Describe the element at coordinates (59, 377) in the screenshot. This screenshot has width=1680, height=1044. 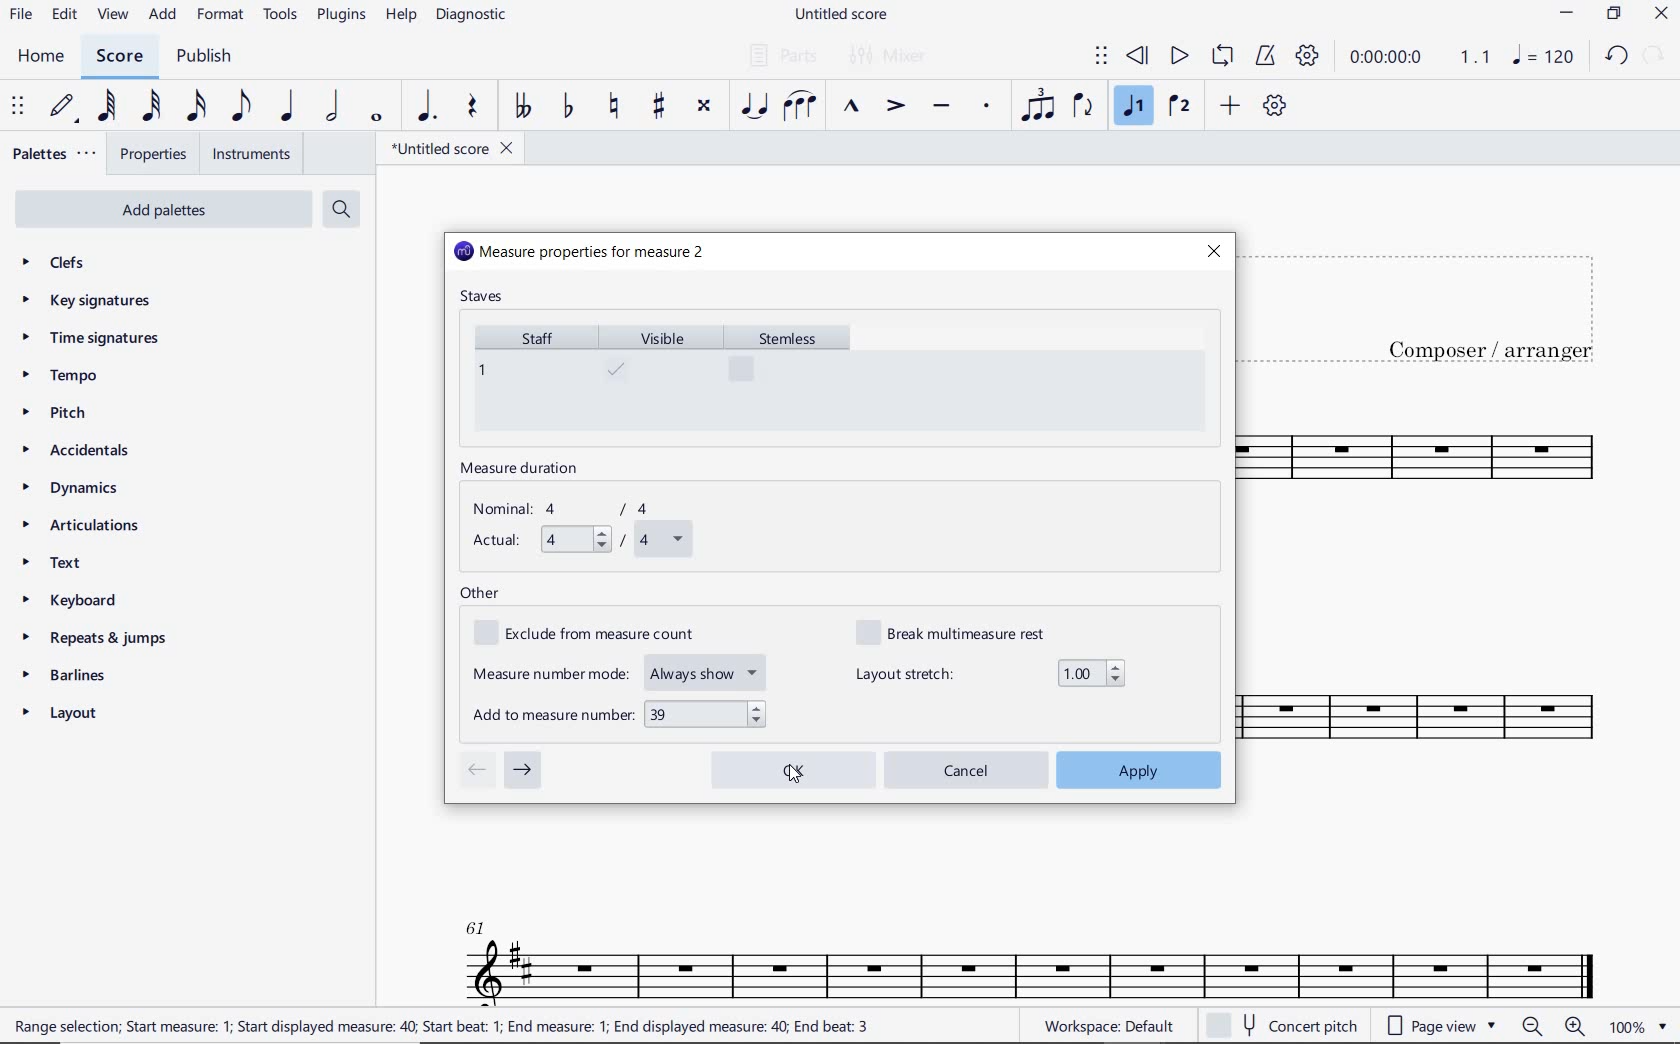
I see `TEMPO` at that location.